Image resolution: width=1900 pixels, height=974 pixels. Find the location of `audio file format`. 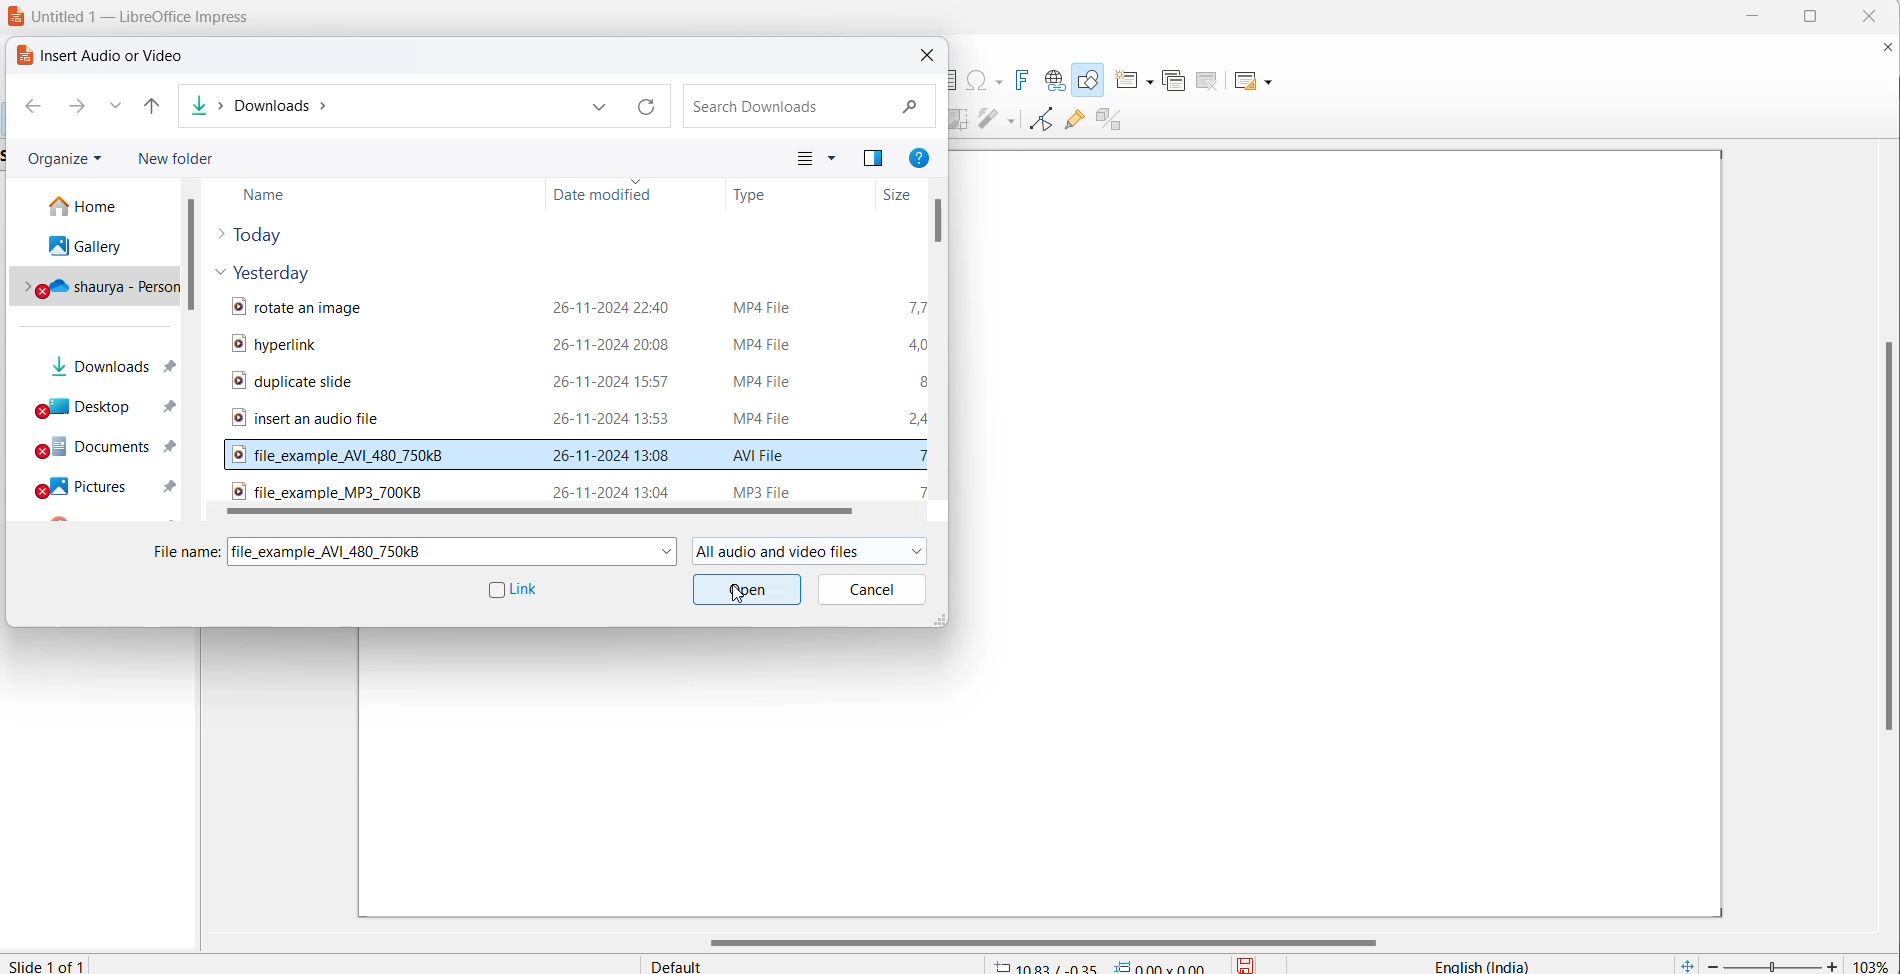

audio file format is located at coordinates (762, 490).